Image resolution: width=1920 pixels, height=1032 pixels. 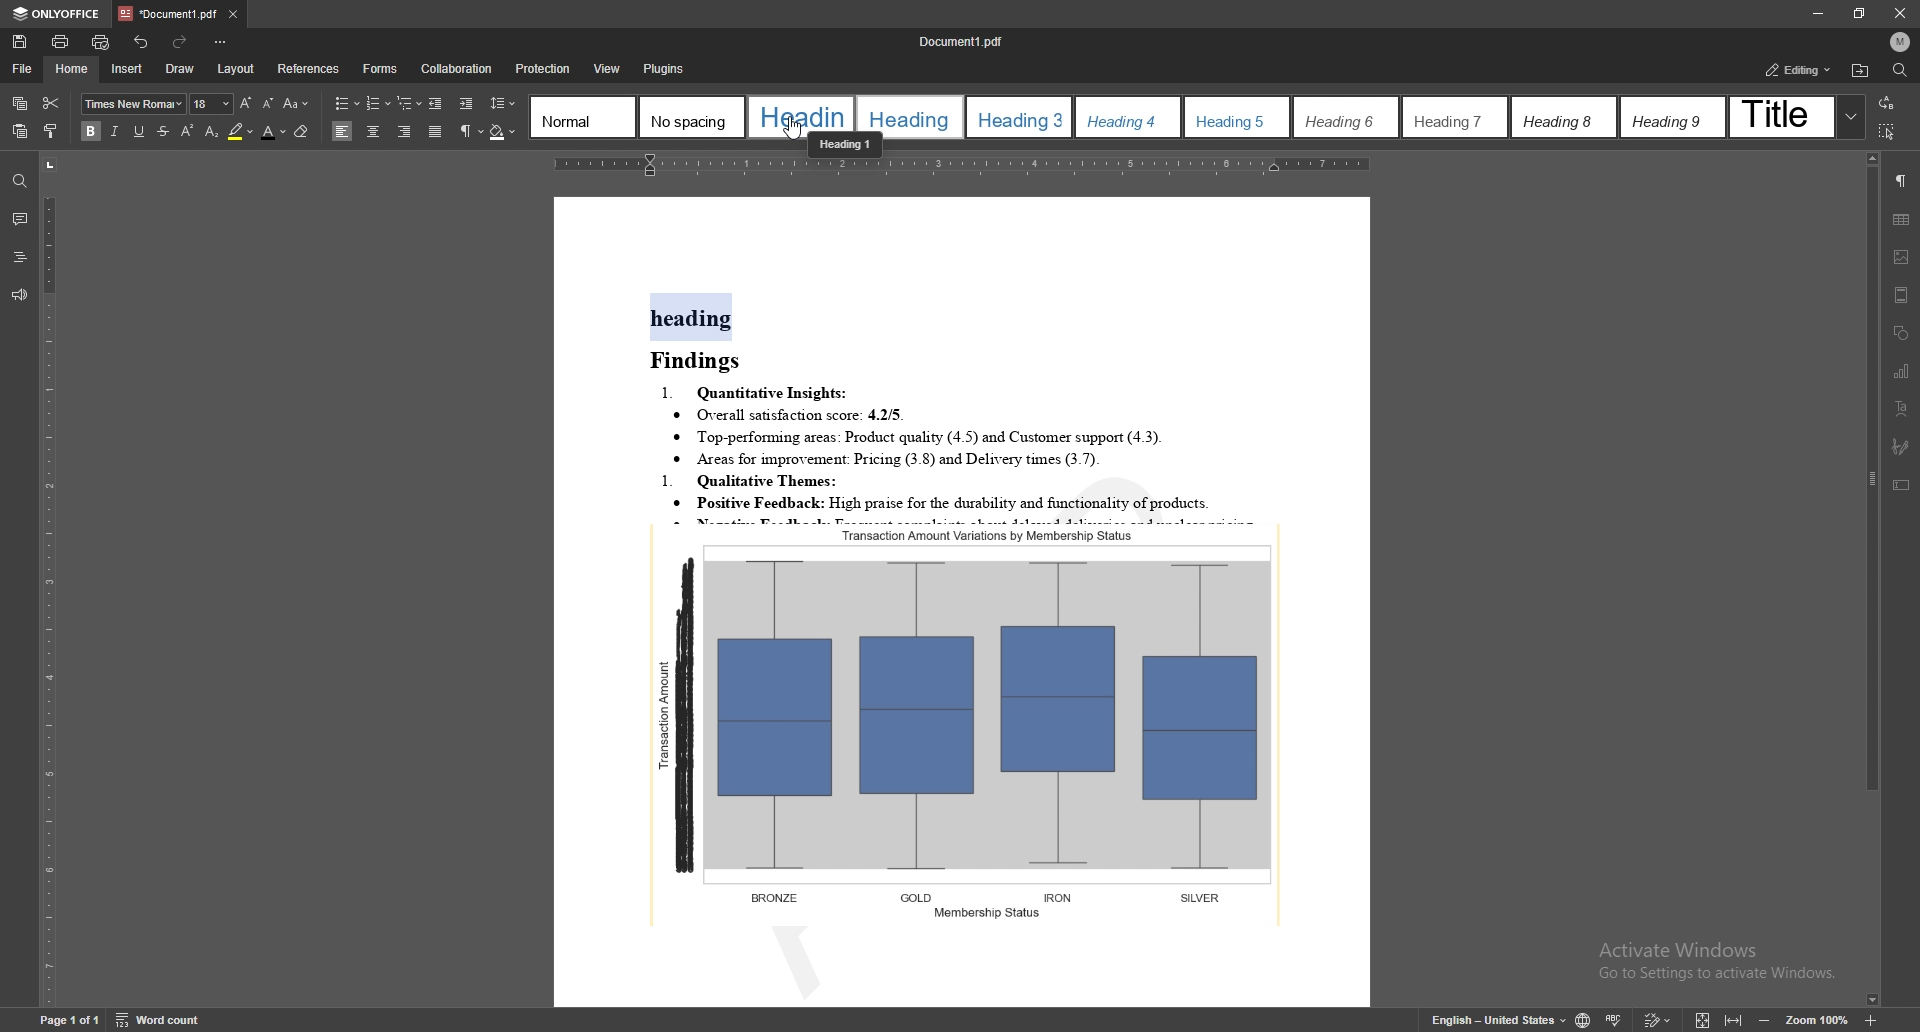 I want to click on italic, so click(x=112, y=132).